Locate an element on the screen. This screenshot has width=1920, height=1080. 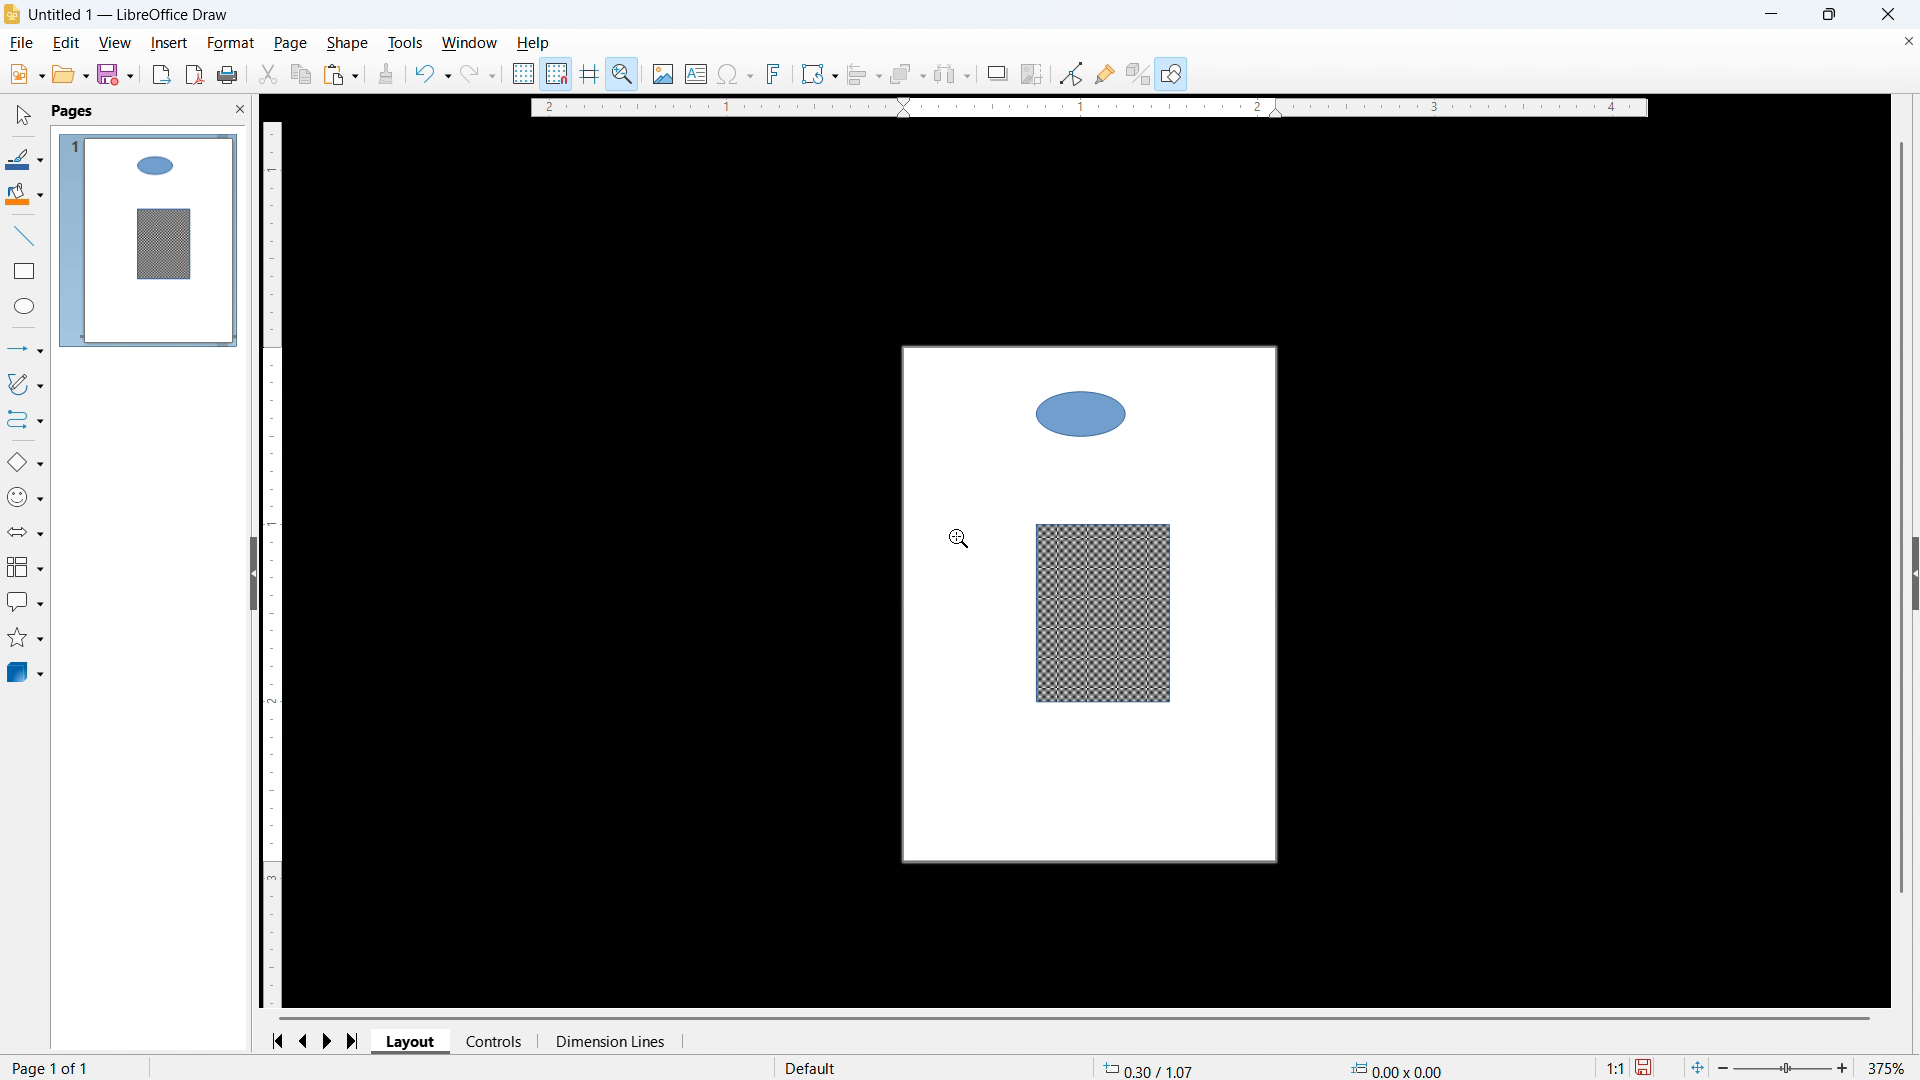
Default page style  is located at coordinates (812, 1066).